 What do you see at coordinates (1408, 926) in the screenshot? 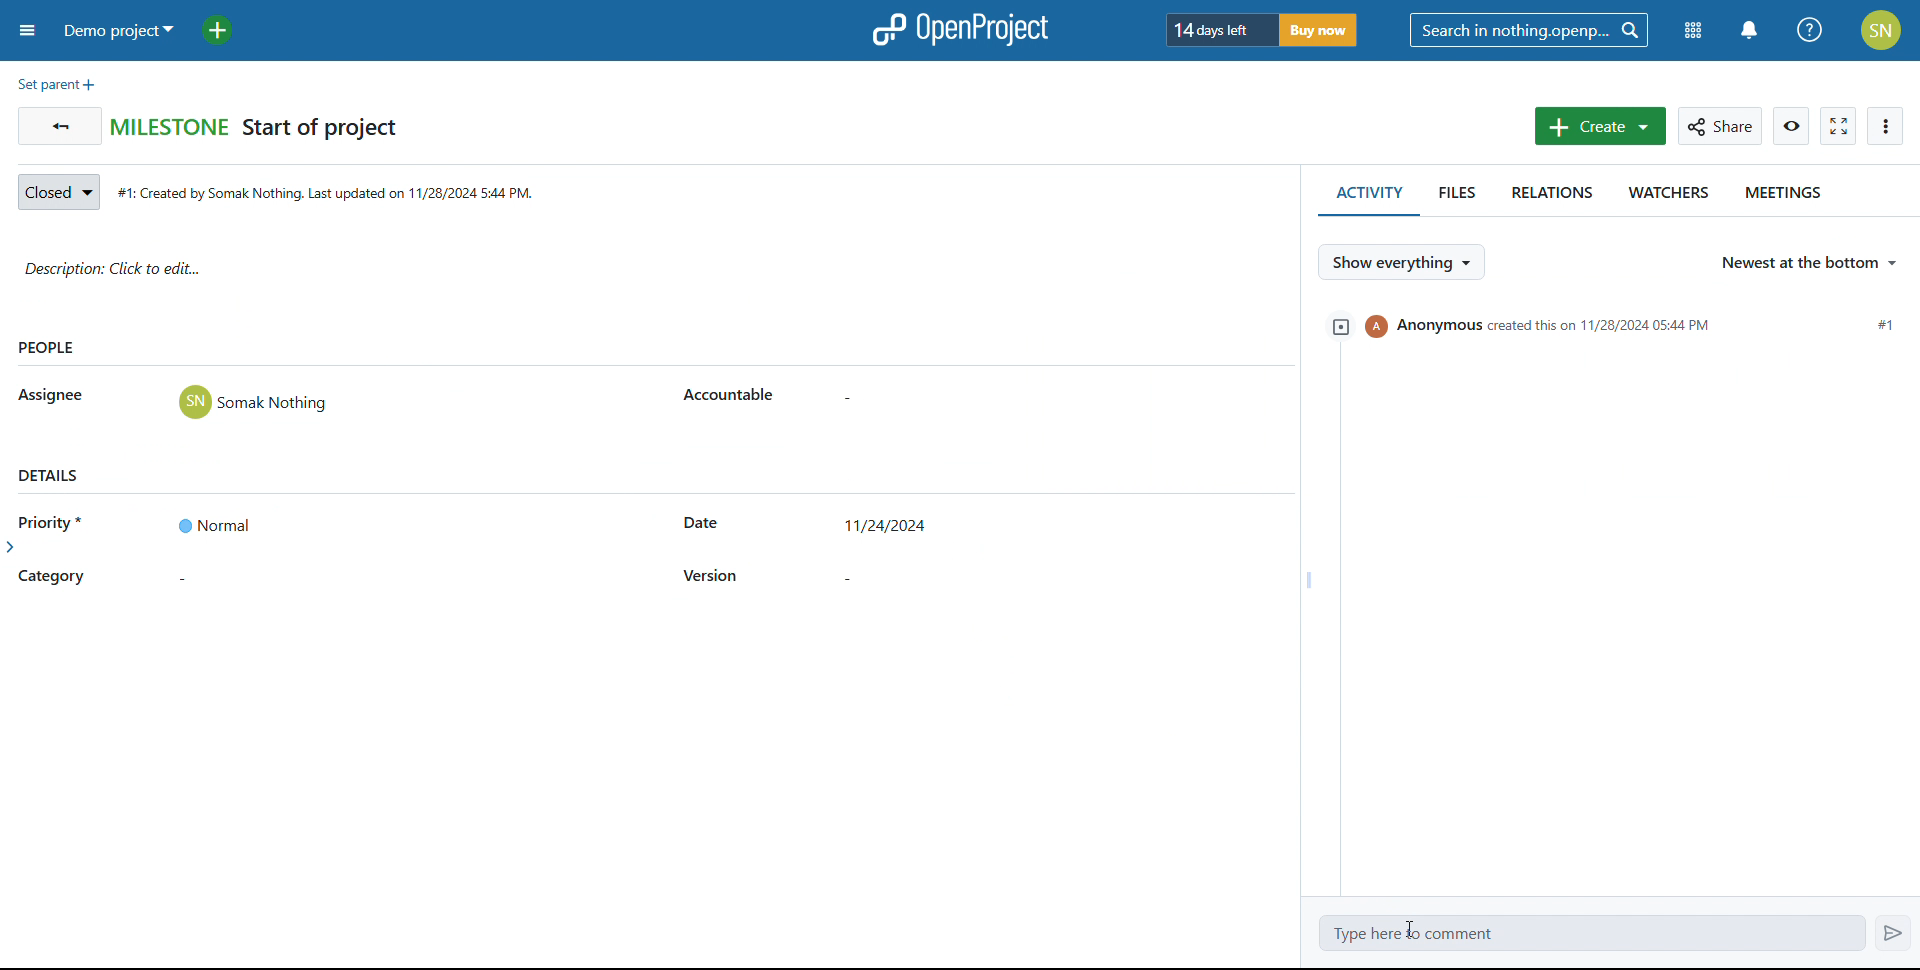
I see `cursor` at bounding box center [1408, 926].